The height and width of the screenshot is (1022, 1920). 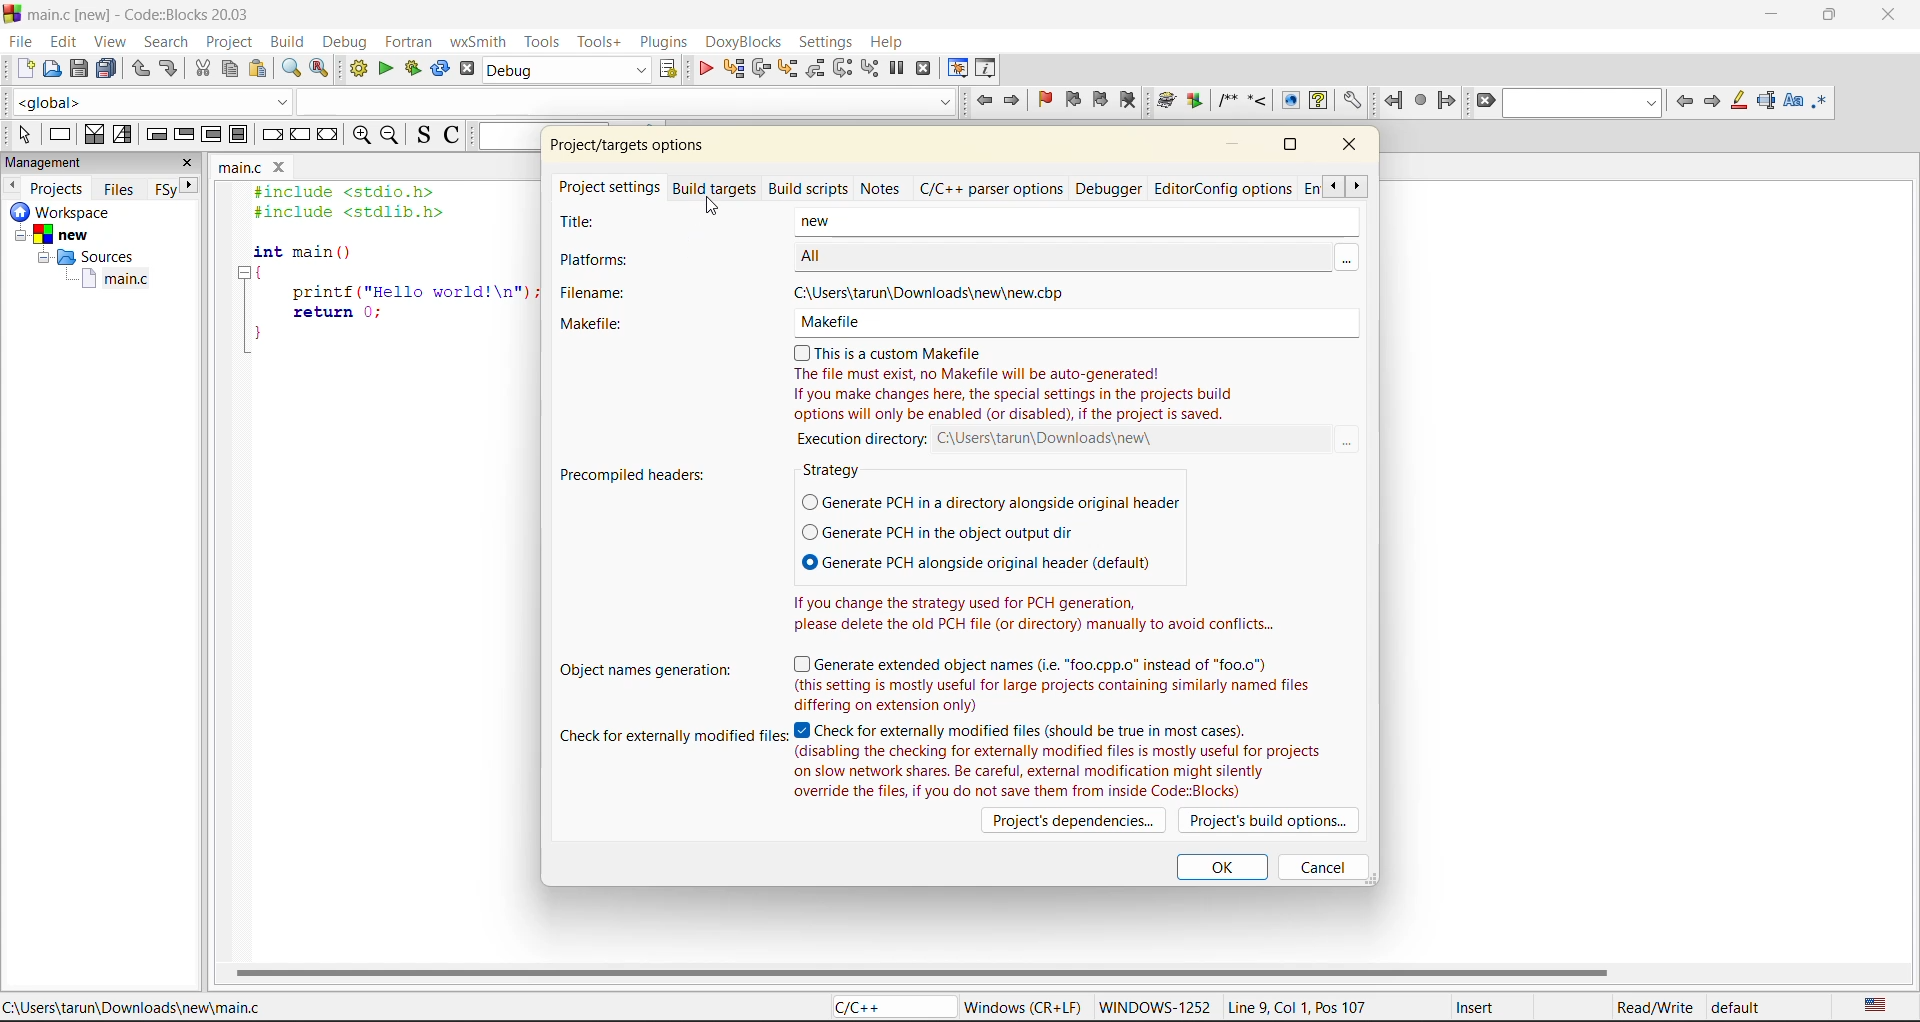 What do you see at coordinates (83, 256) in the screenshot?
I see `Sources` at bounding box center [83, 256].